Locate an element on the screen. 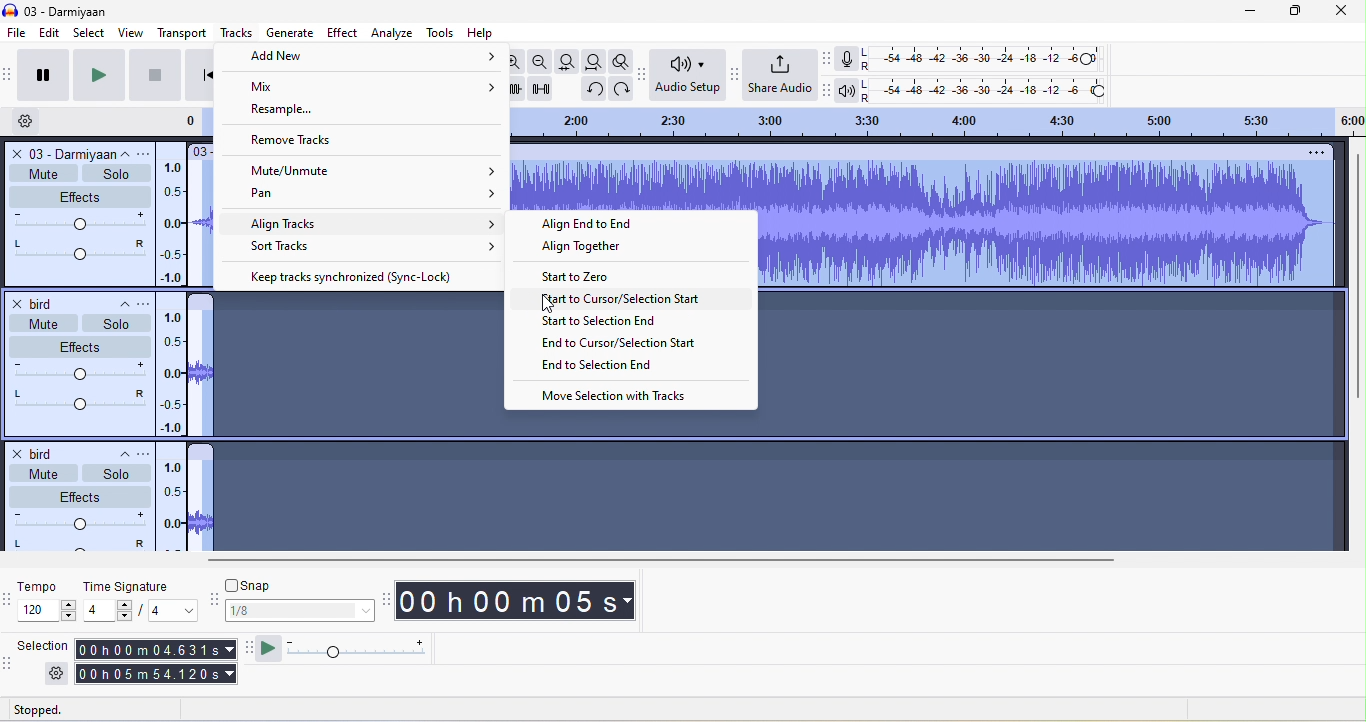 The height and width of the screenshot is (722, 1366). 1/8 is located at coordinates (297, 611).